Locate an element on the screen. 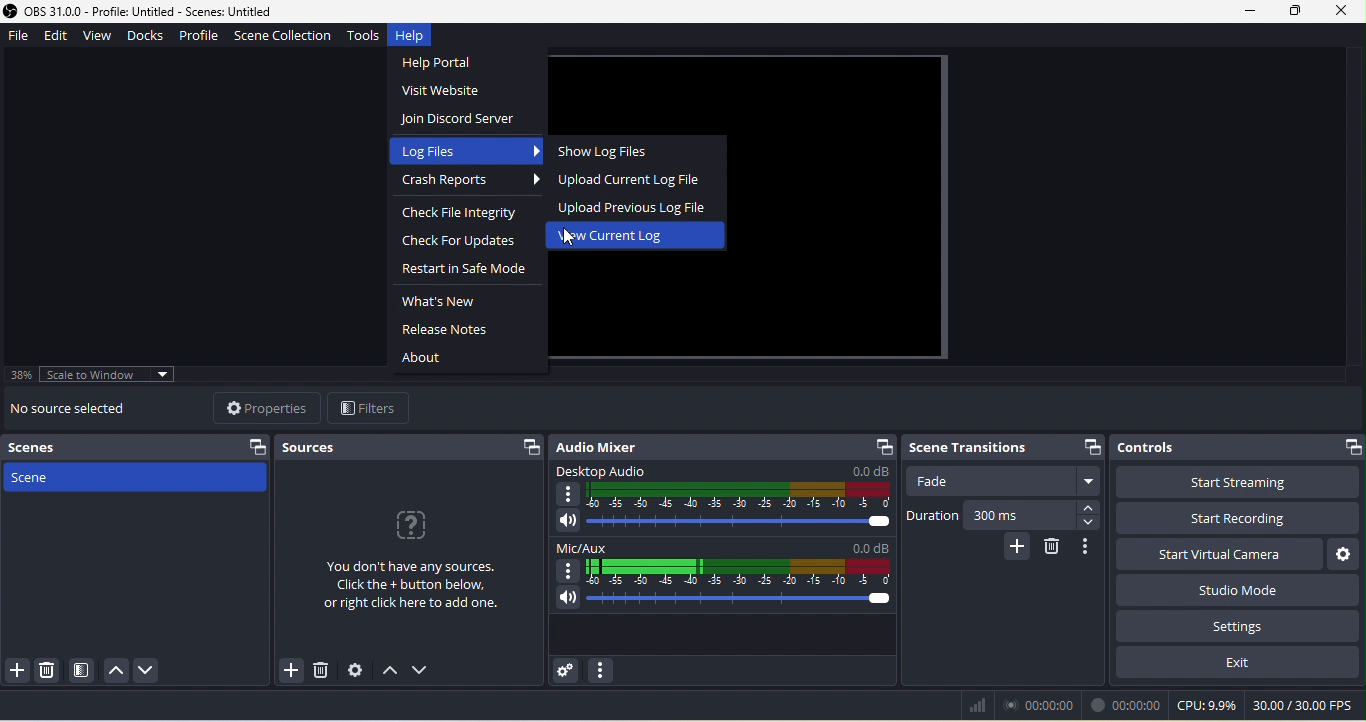  volume is located at coordinates (719, 523).